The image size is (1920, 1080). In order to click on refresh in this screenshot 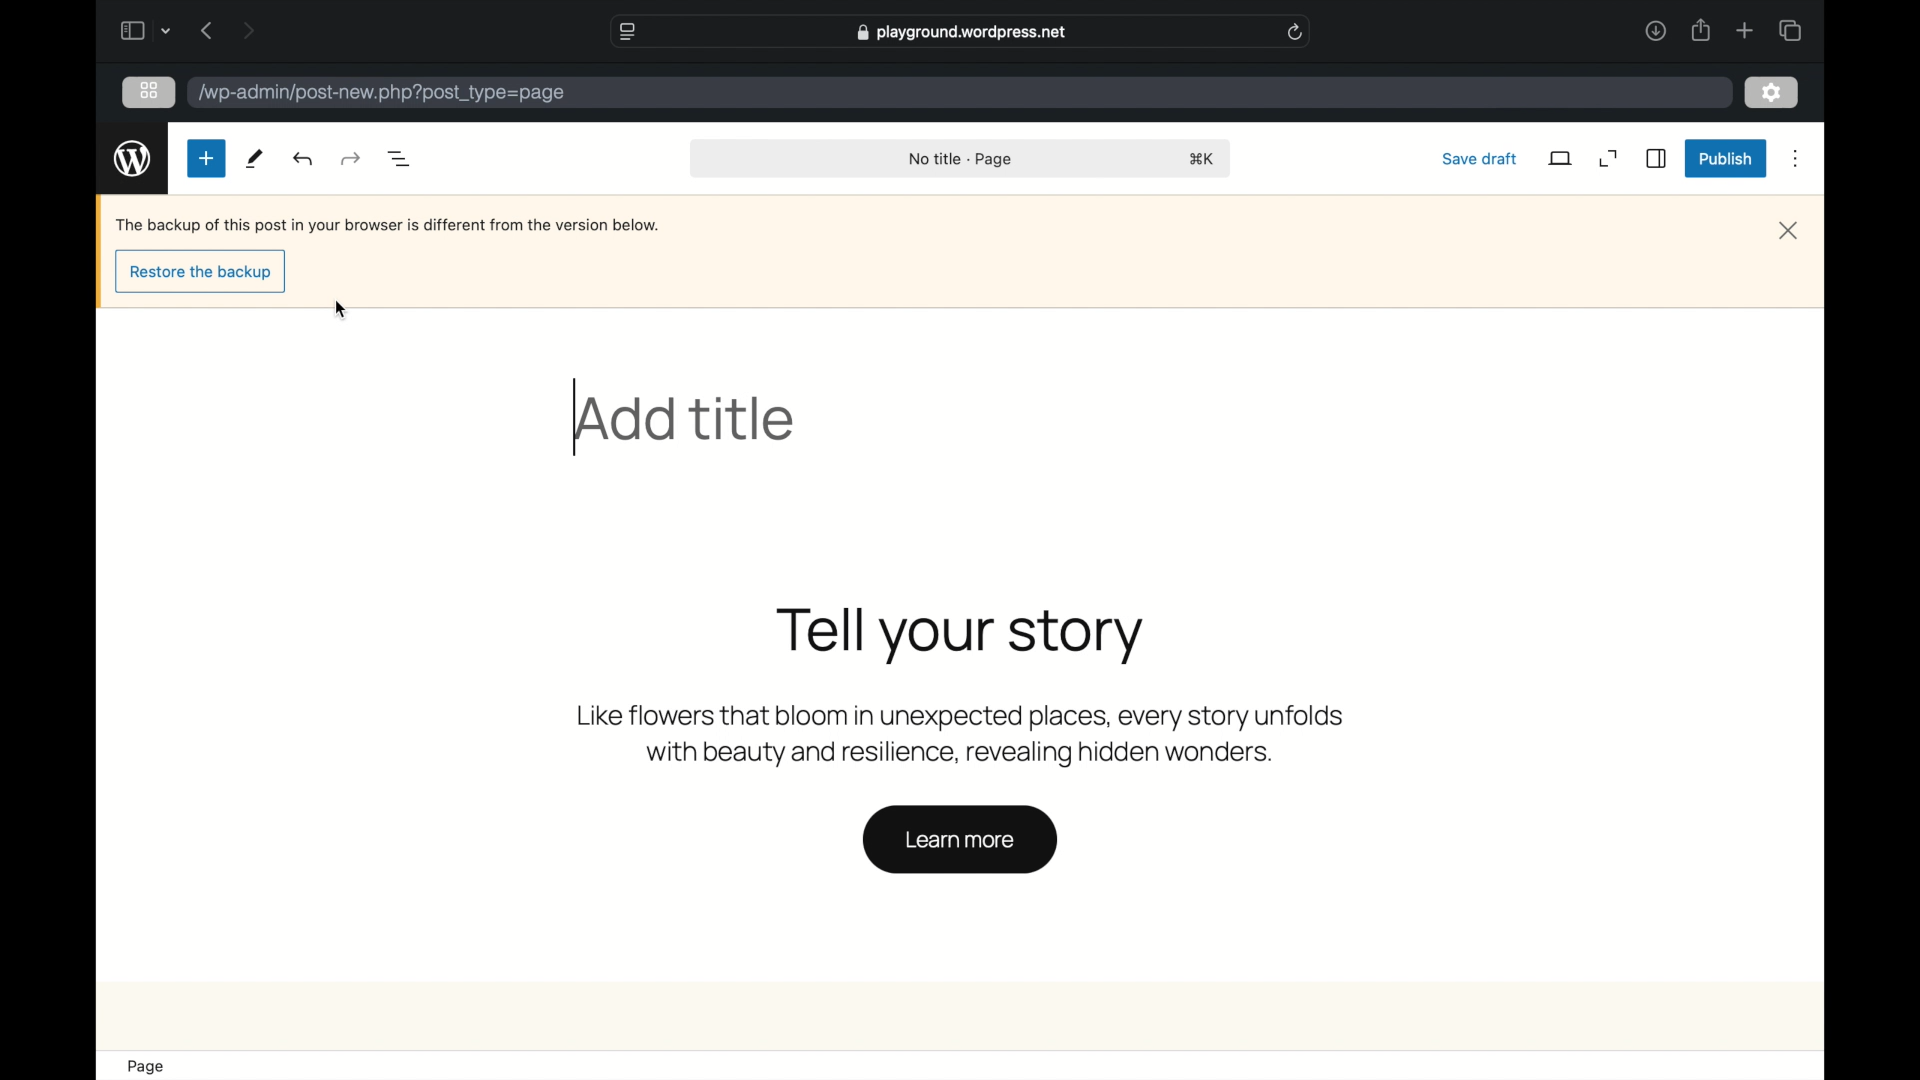, I will do `click(1296, 32)`.